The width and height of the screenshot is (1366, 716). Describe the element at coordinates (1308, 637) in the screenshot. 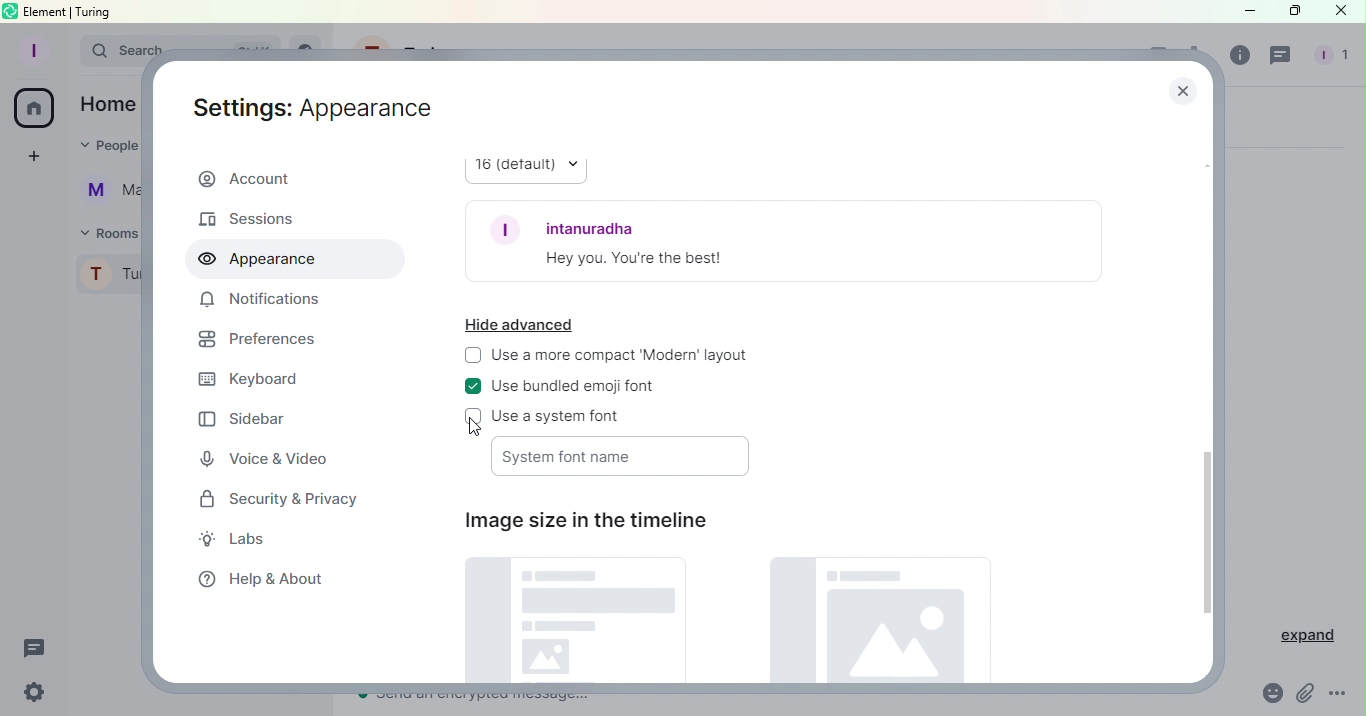

I see `Expand` at that location.